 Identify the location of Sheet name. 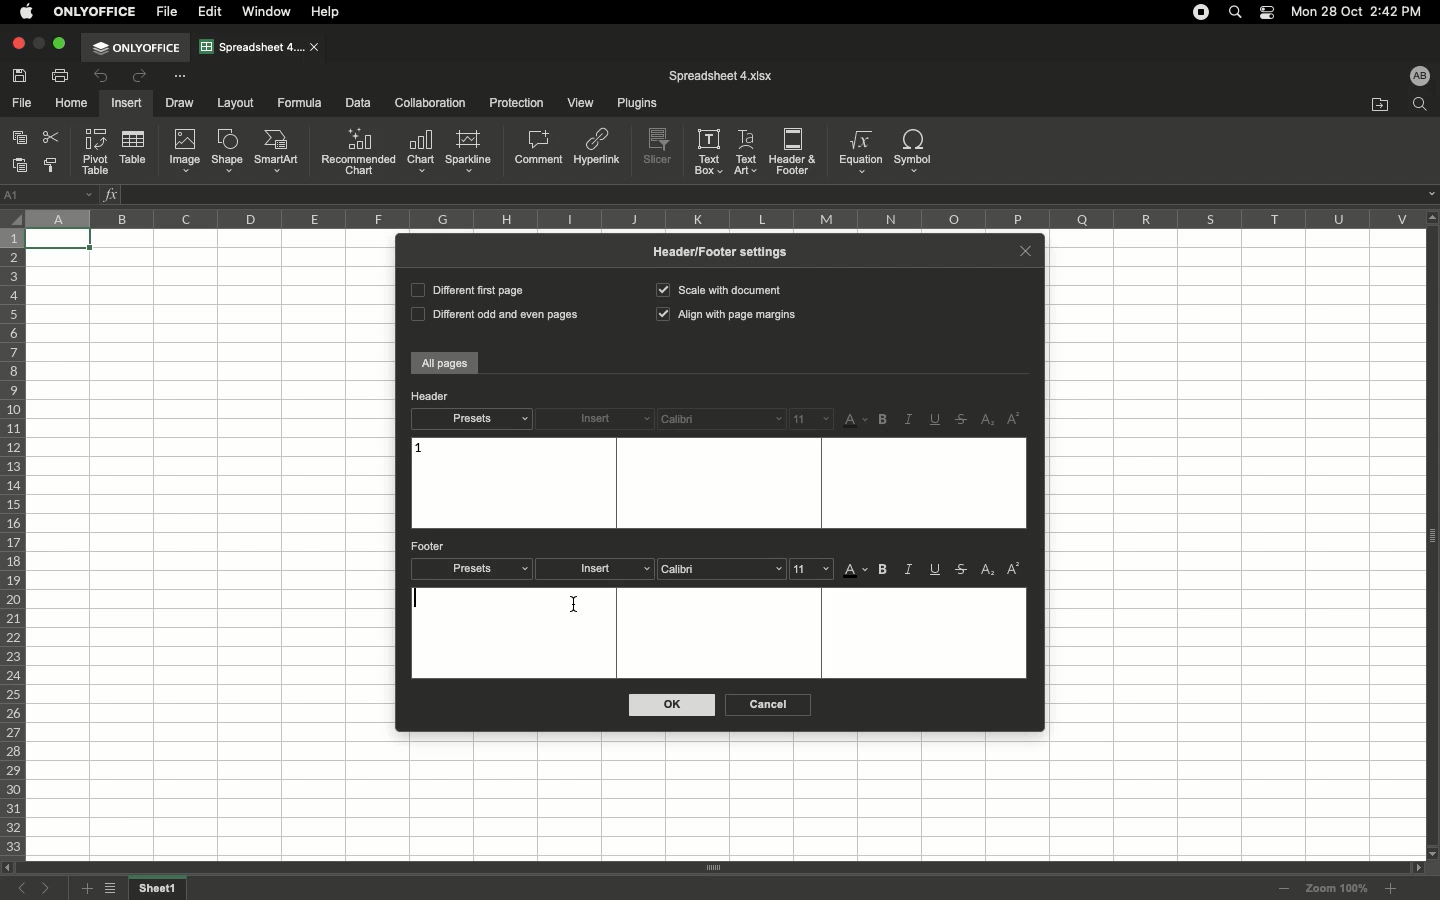
(160, 889).